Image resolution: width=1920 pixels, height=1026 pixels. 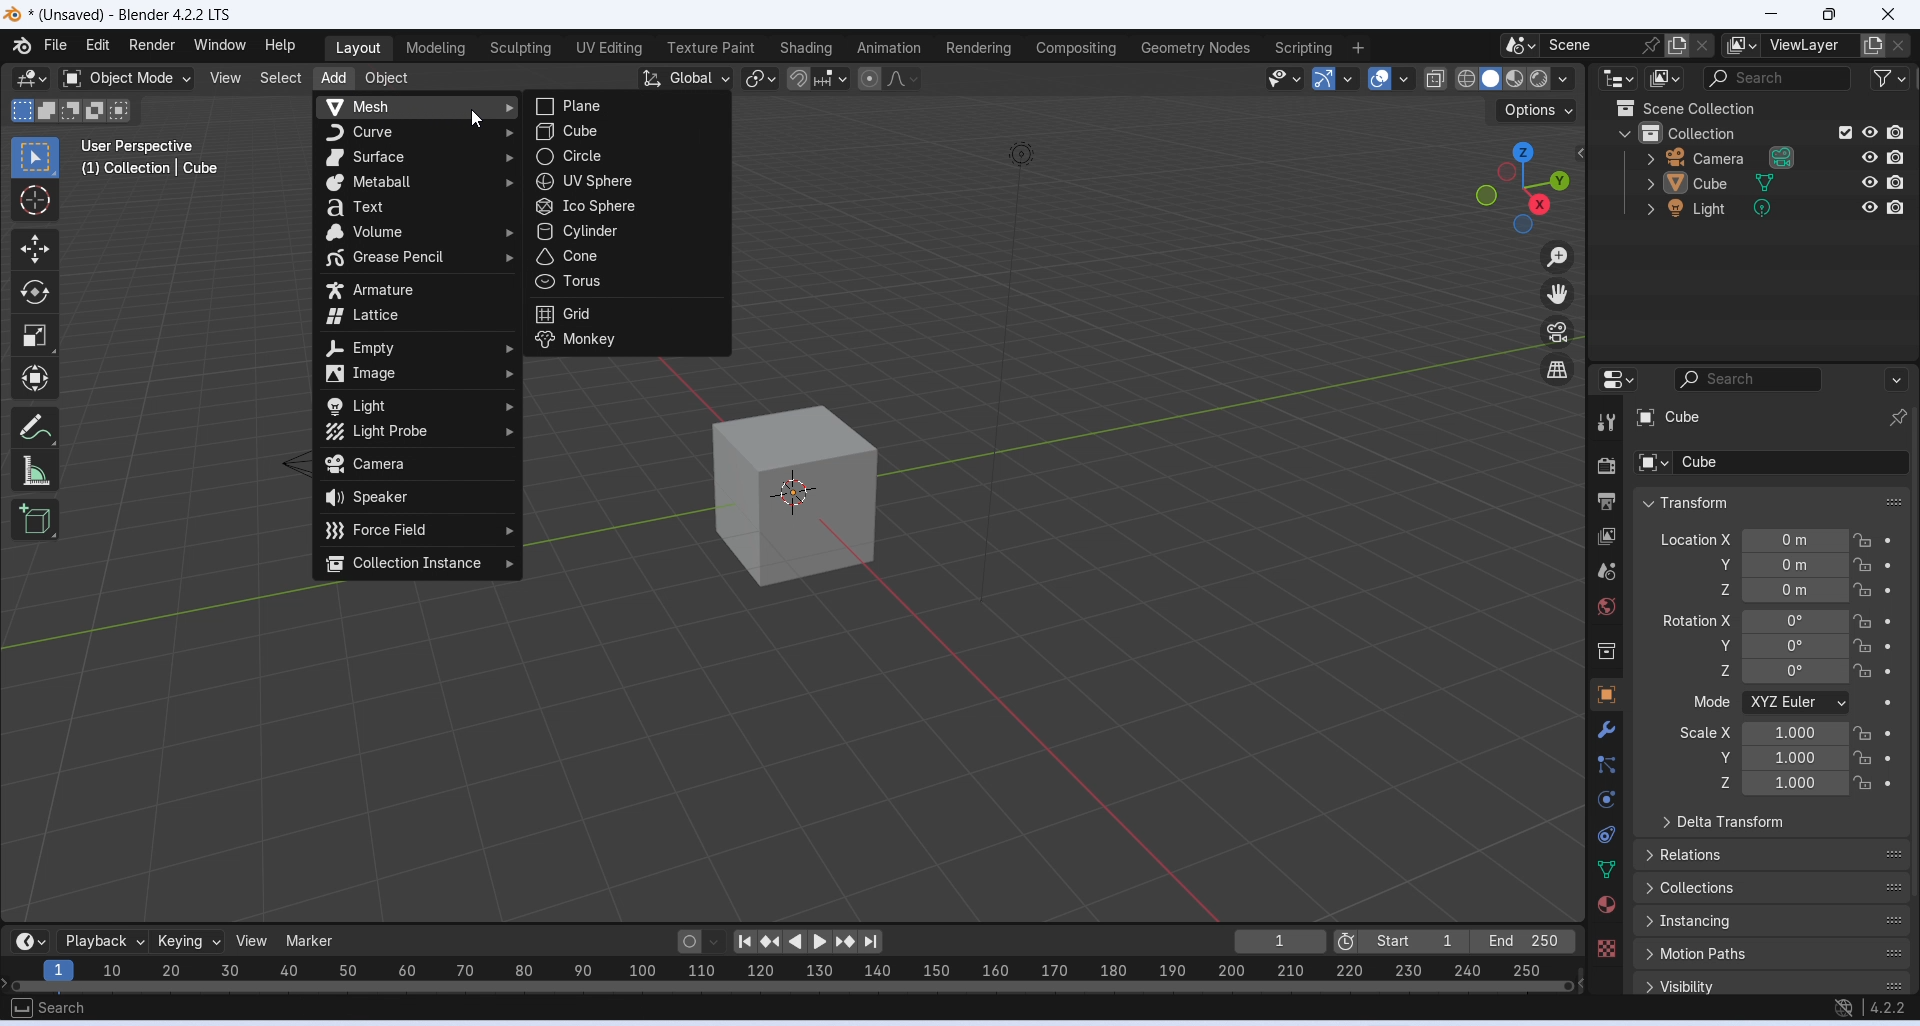 What do you see at coordinates (20, 1007) in the screenshot?
I see `press space bar to search` at bounding box center [20, 1007].